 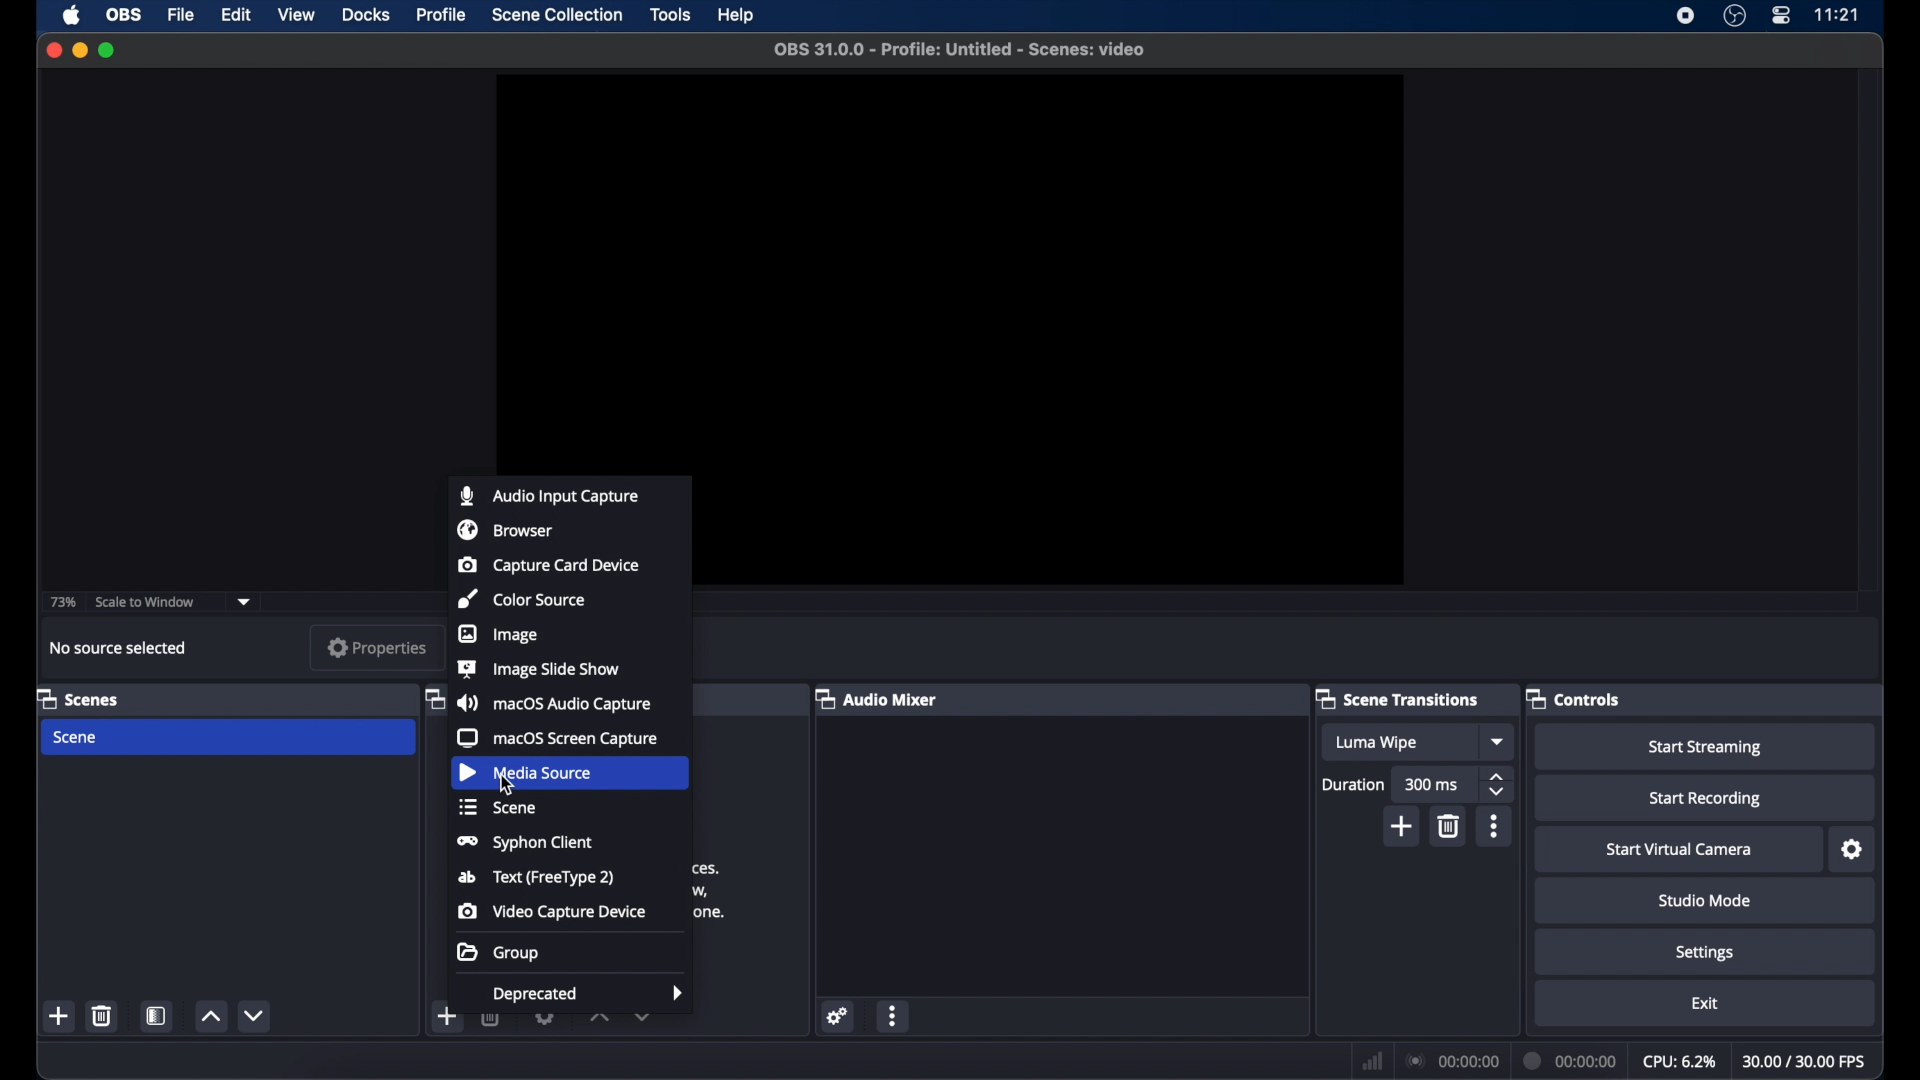 What do you see at coordinates (442, 15) in the screenshot?
I see `profile` at bounding box center [442, 15].